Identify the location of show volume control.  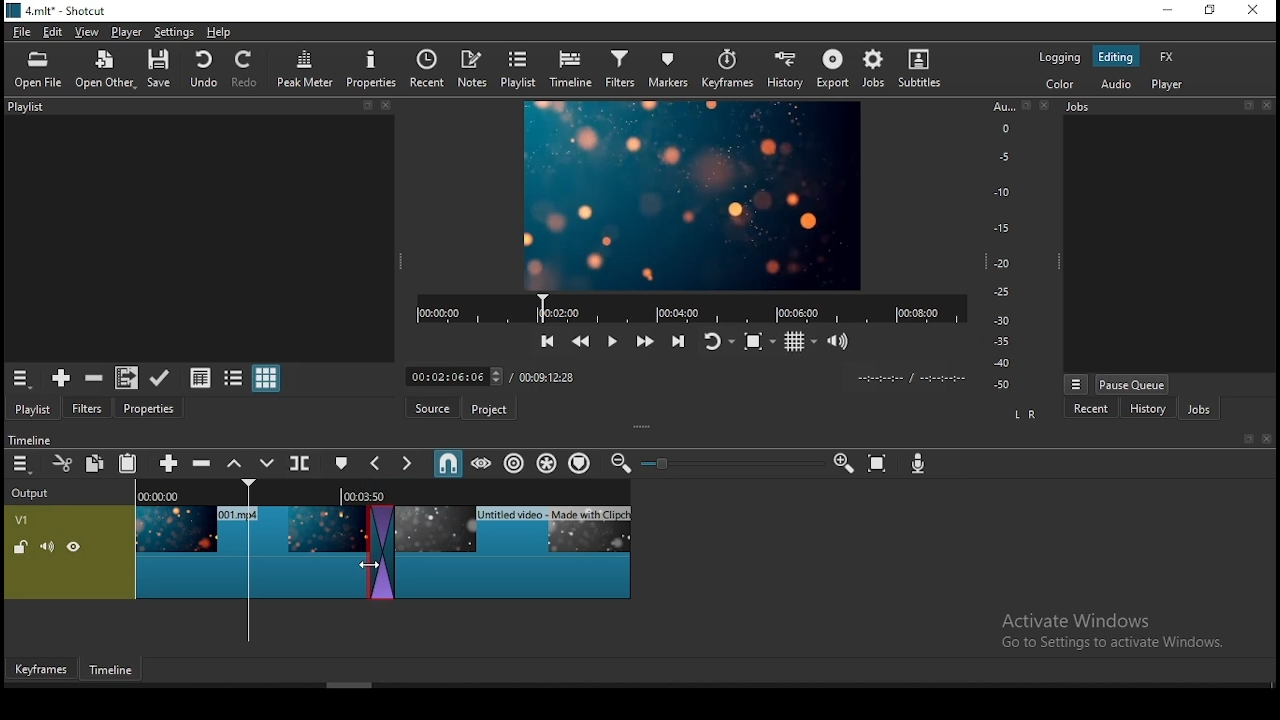
(837, 343).